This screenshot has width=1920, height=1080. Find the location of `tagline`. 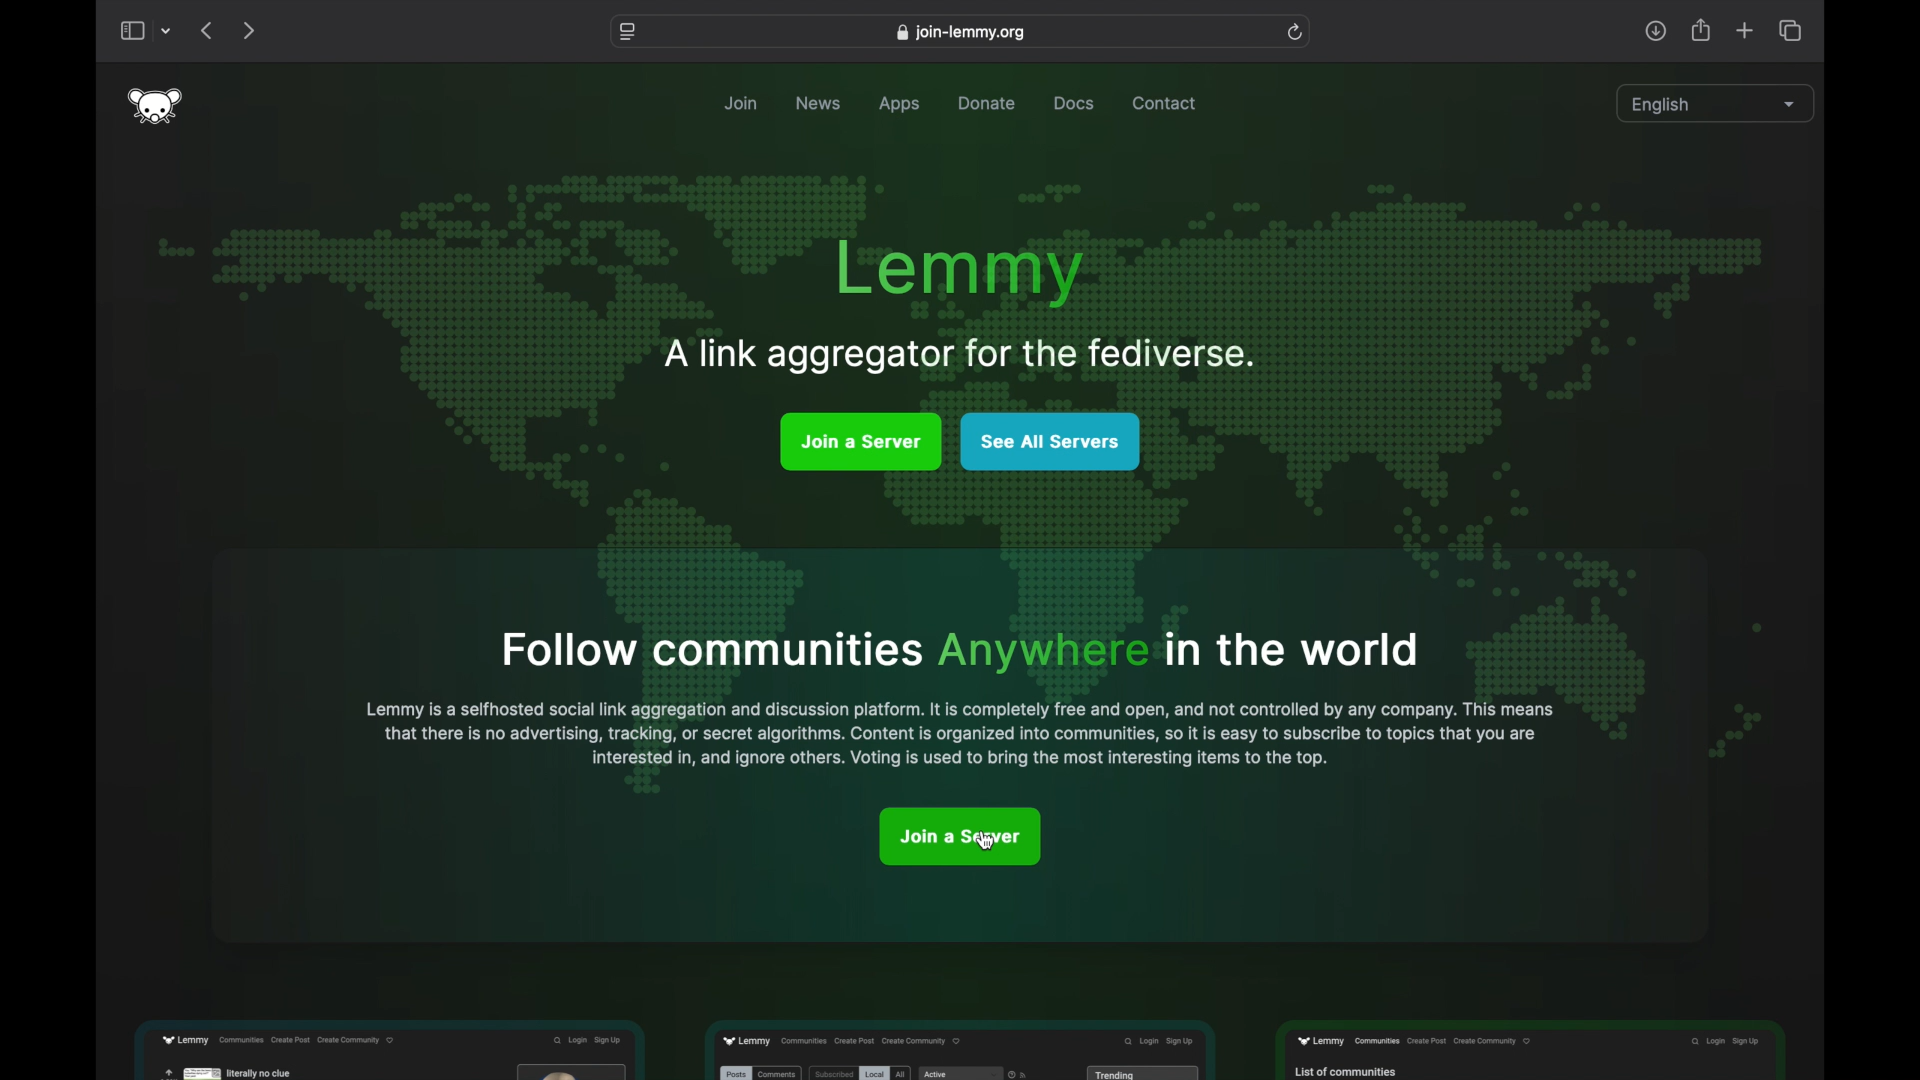

tagline is located at coordinates (958, 356).